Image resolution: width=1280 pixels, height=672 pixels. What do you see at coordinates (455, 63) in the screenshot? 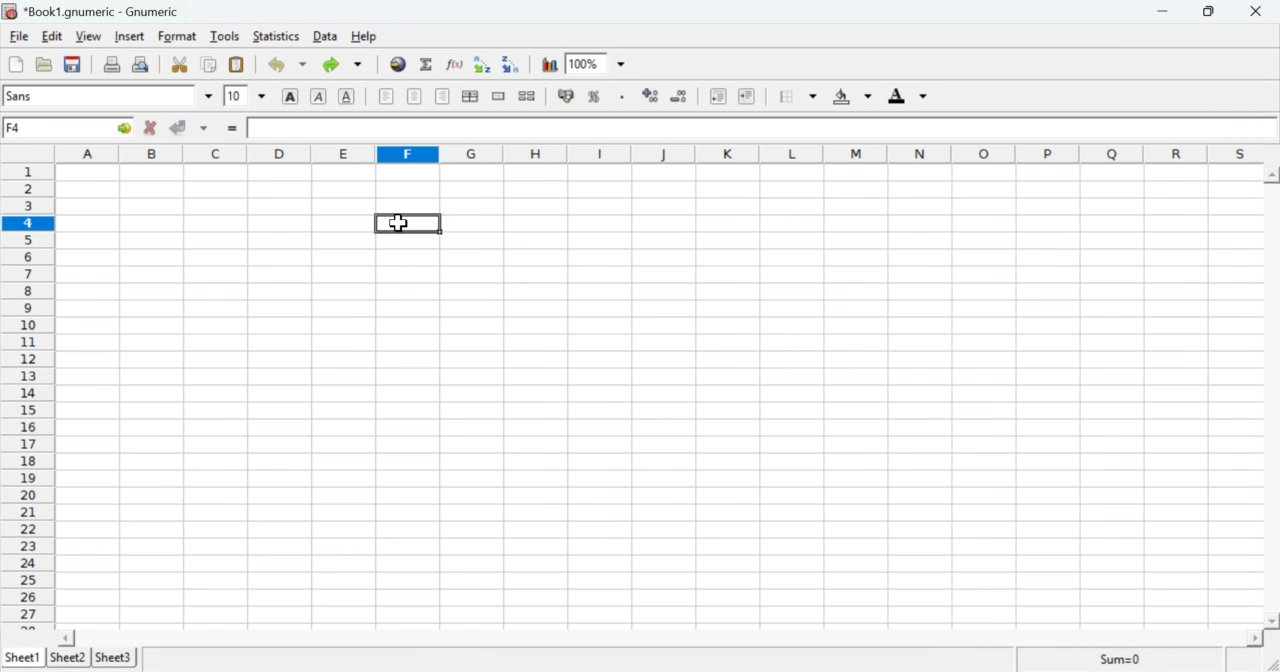
I see `Edit a function` at bounding box center [455, 63].